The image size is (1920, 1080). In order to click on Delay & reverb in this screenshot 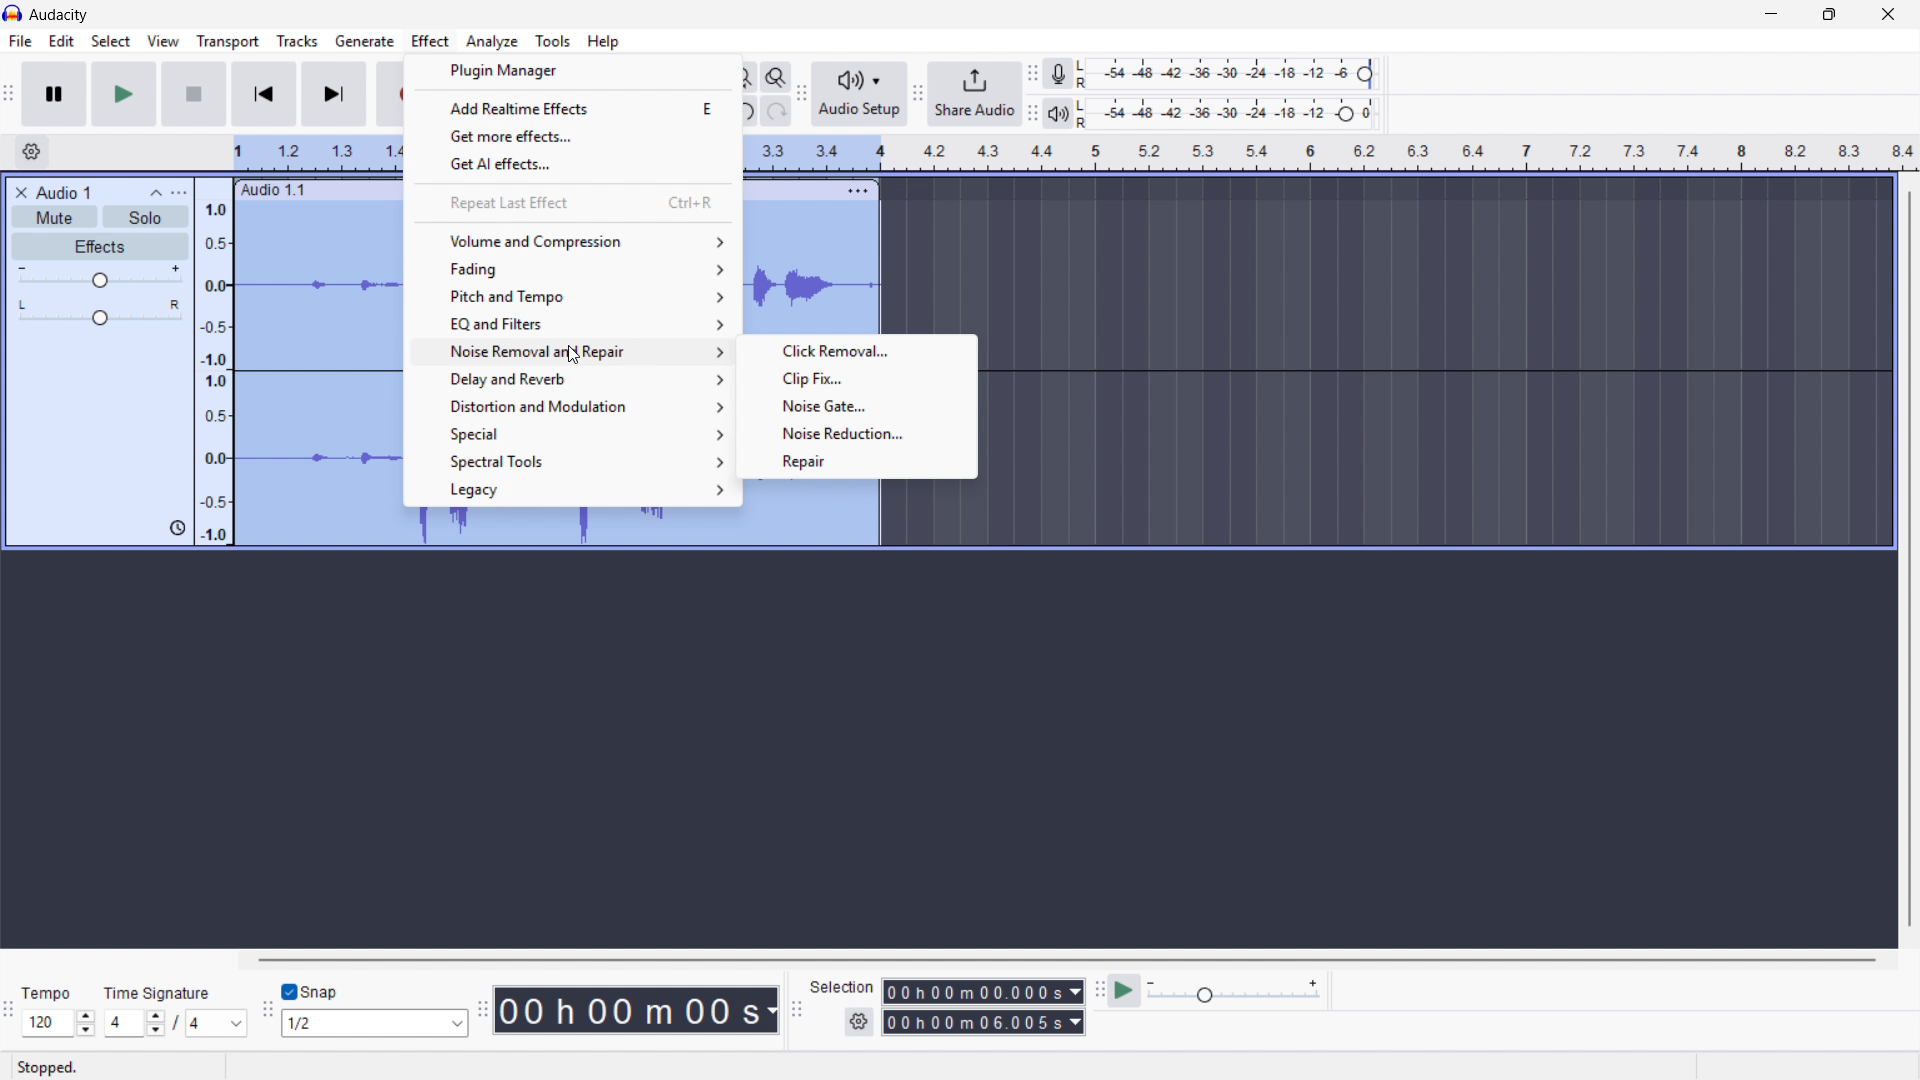, I will do `click(571, 380)`.